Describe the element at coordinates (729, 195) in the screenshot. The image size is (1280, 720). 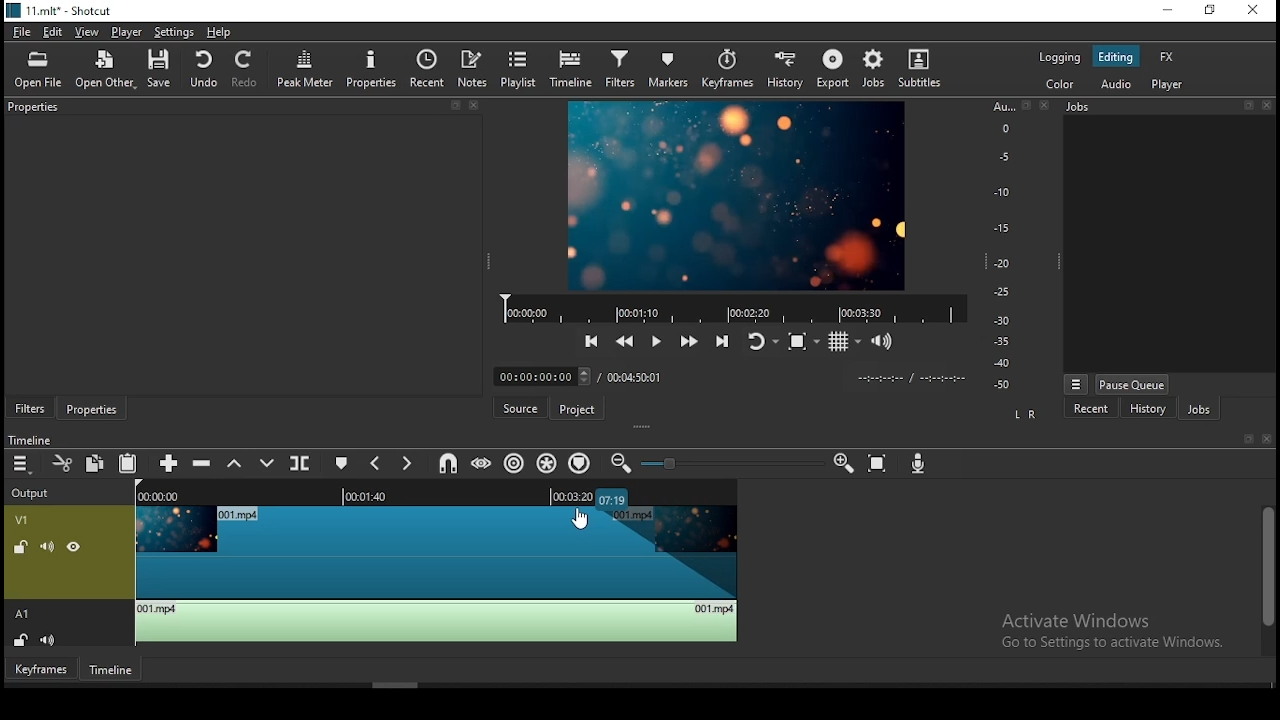
I see `video preview` at that location.